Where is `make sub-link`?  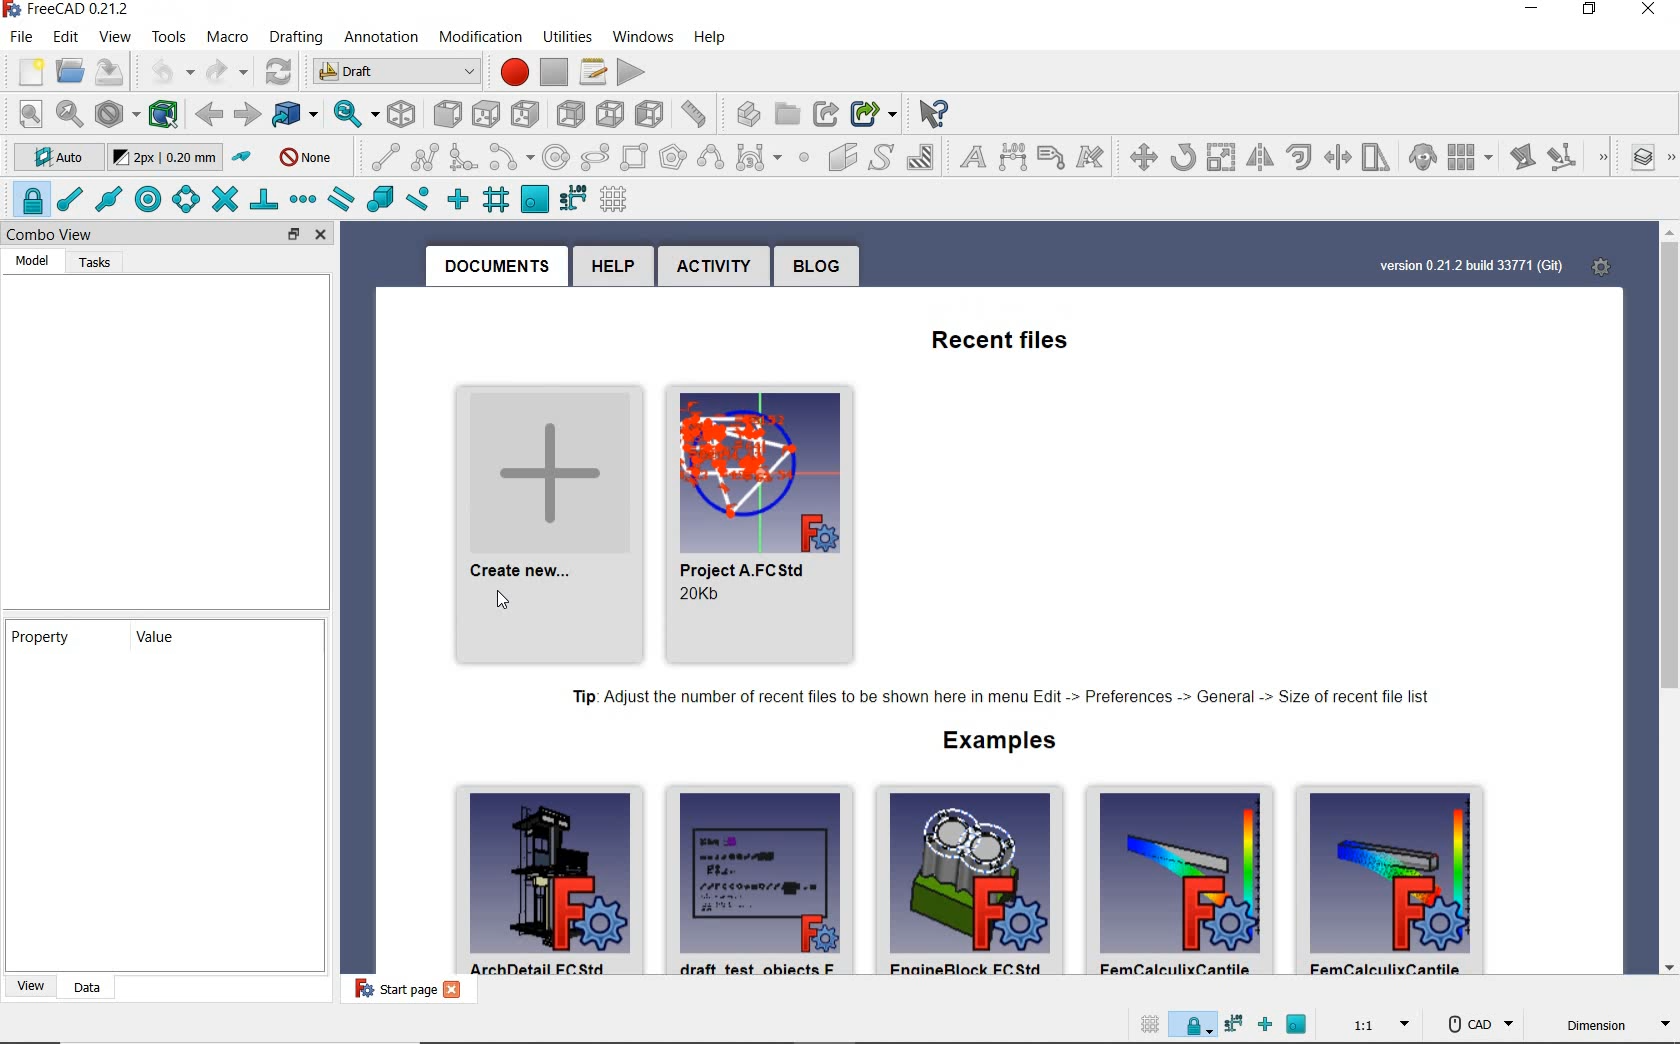 make sub-link is located at coordinates (830, 108).